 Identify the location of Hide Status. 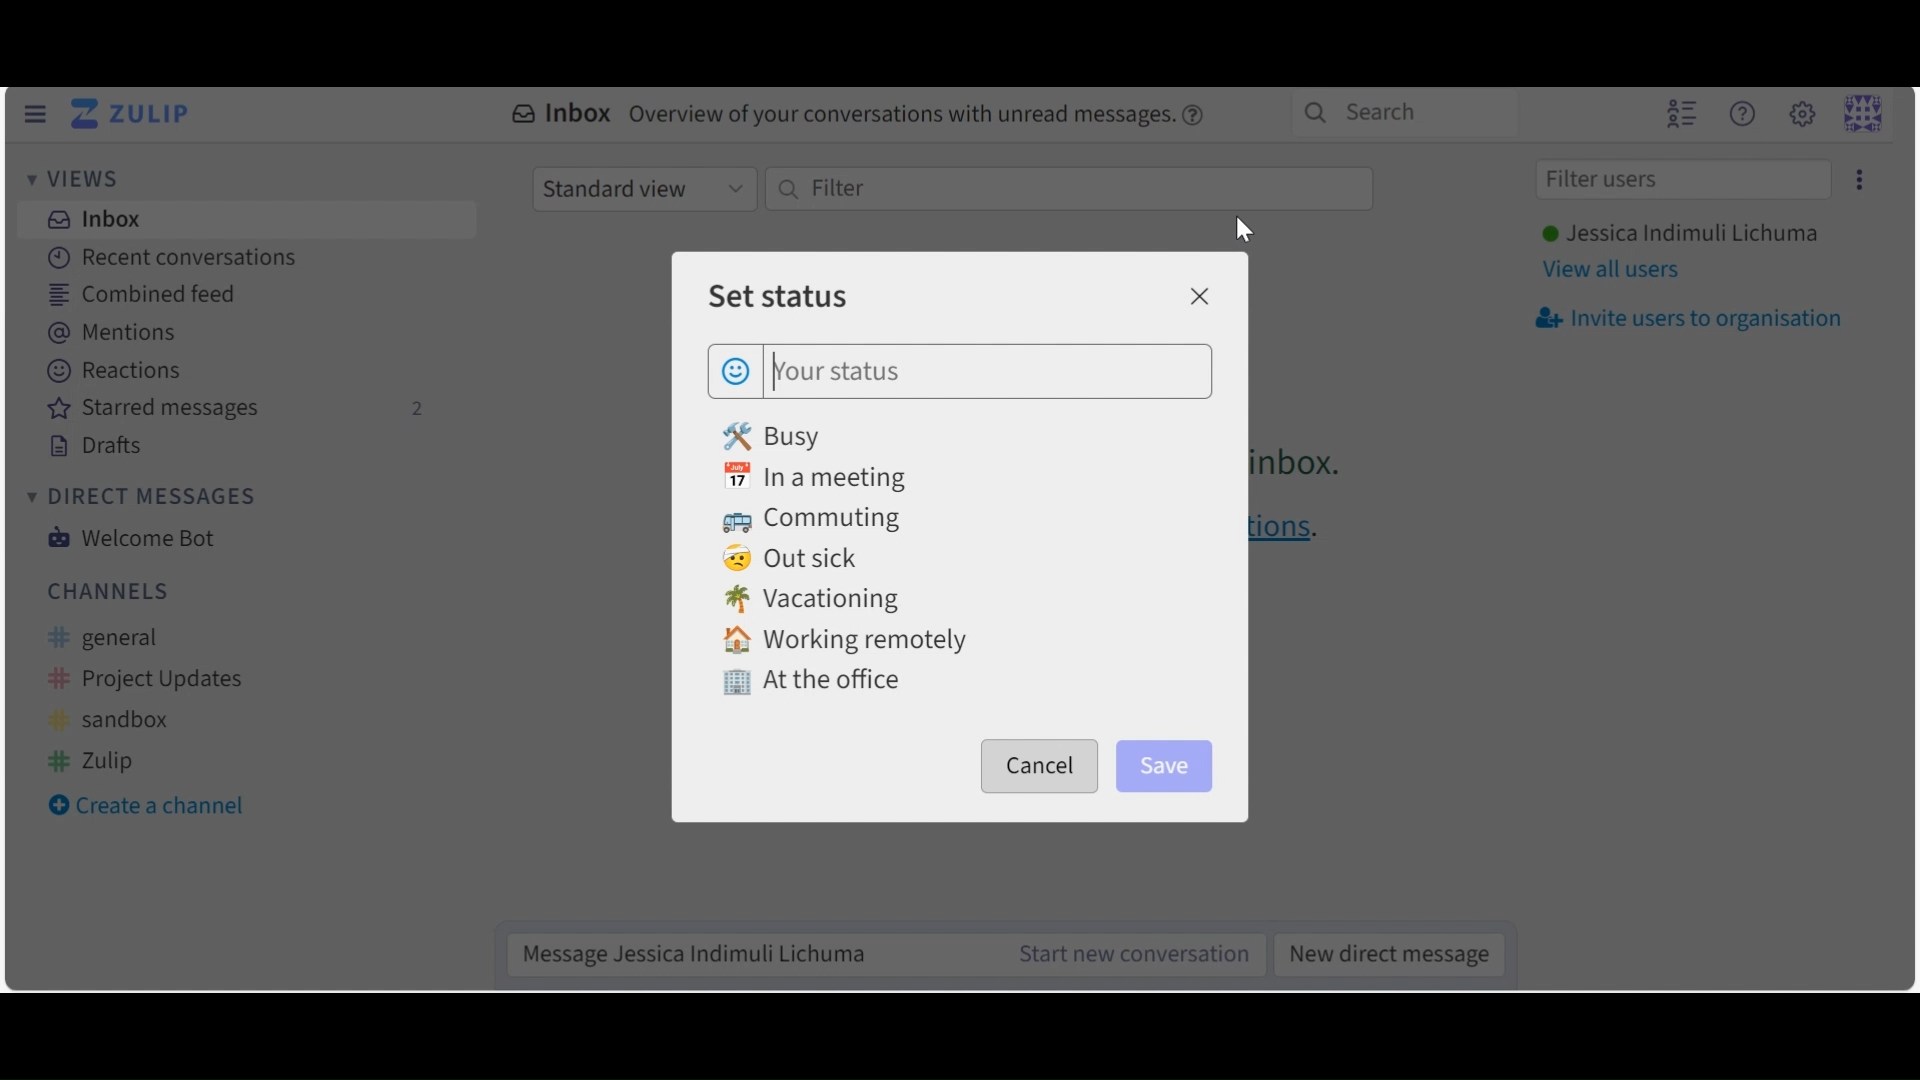
(34, 114).